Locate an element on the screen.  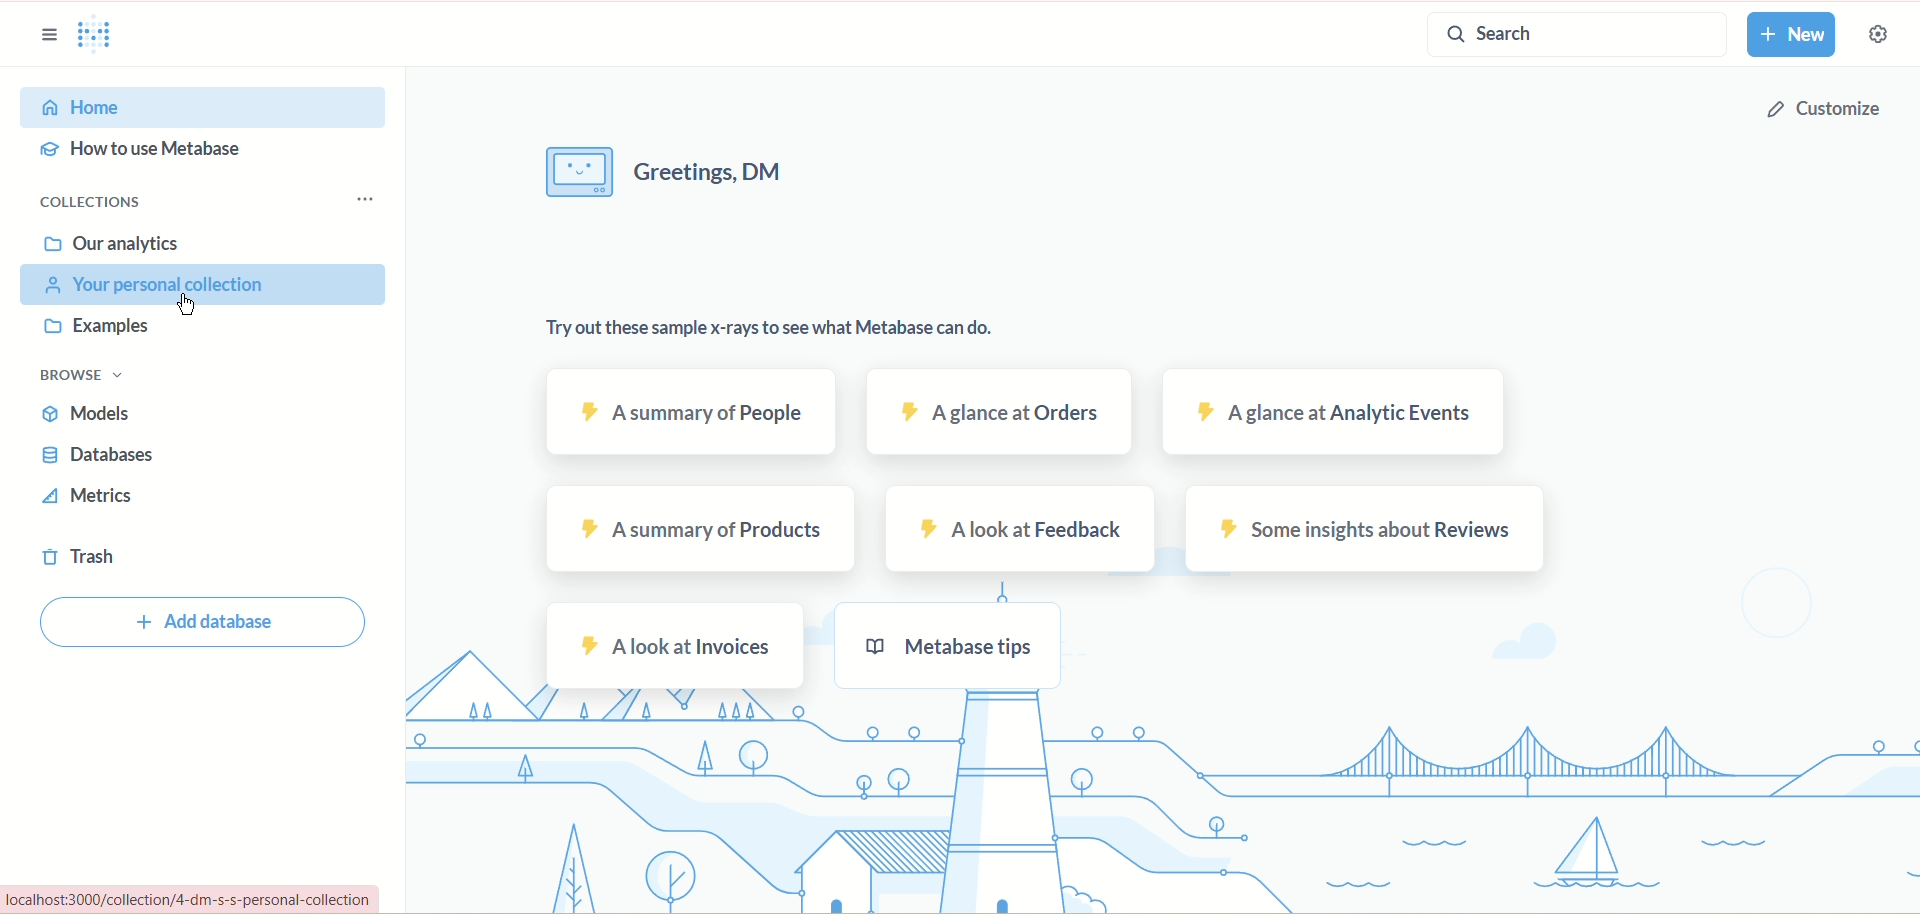
settings is located at coordinates (1876, 34).